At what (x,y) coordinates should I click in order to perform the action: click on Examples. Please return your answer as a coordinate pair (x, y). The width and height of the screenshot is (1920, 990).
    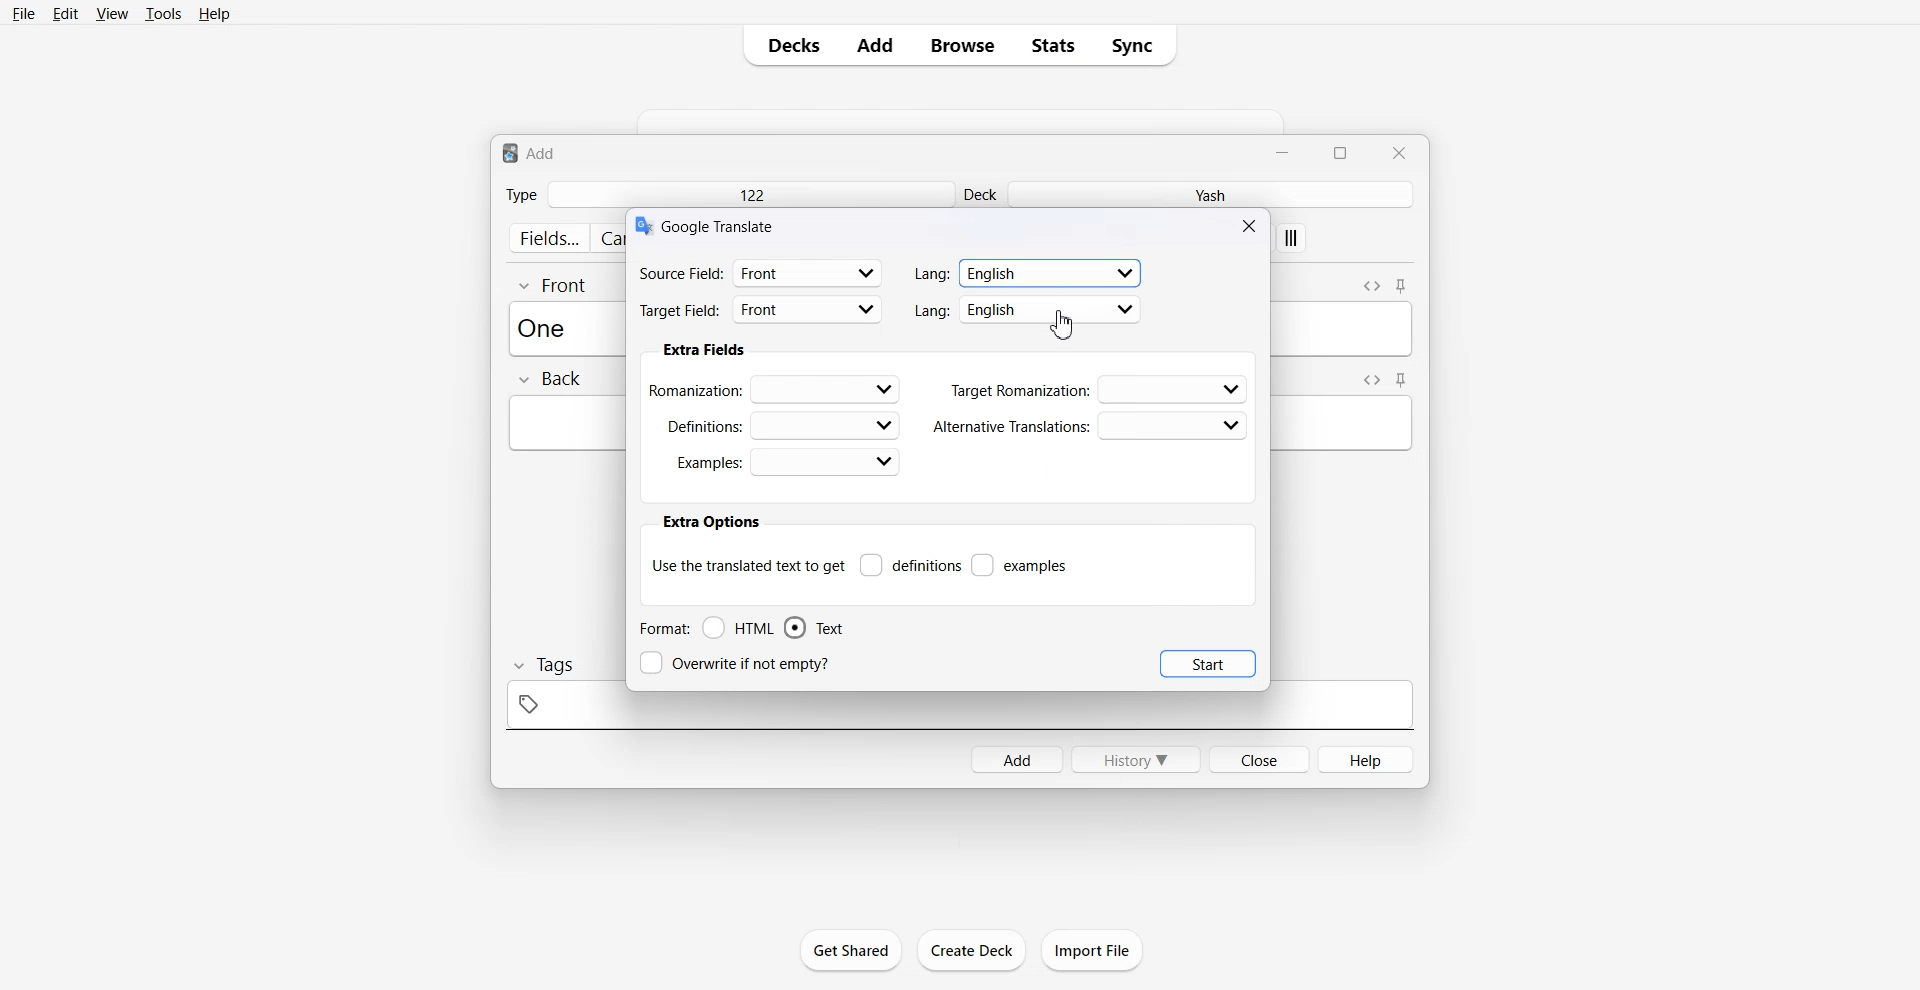
    Looking at the image, I should click on (787, 462).